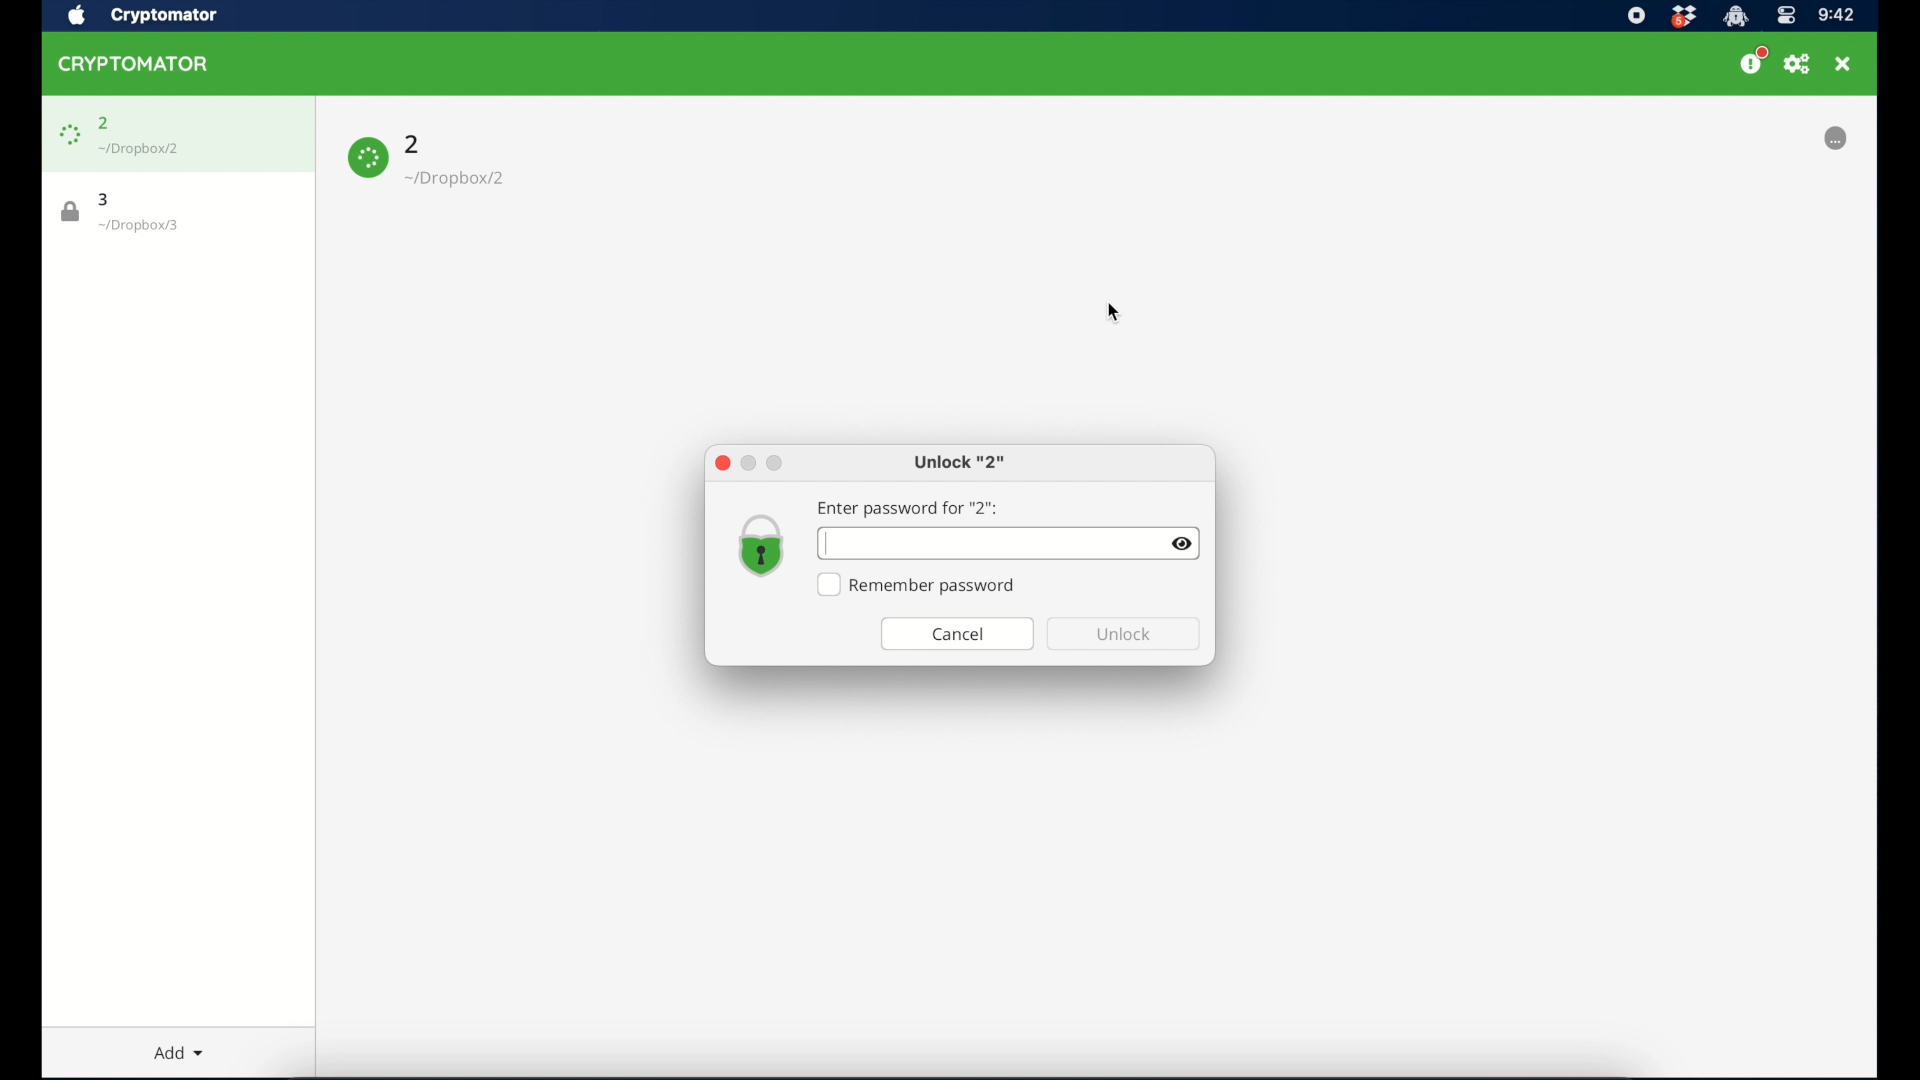 The height and width of the screenshot is (1080, 1920). Describe the element at coordinates (1843, 64) in the screenshot. I see `close` at that location.